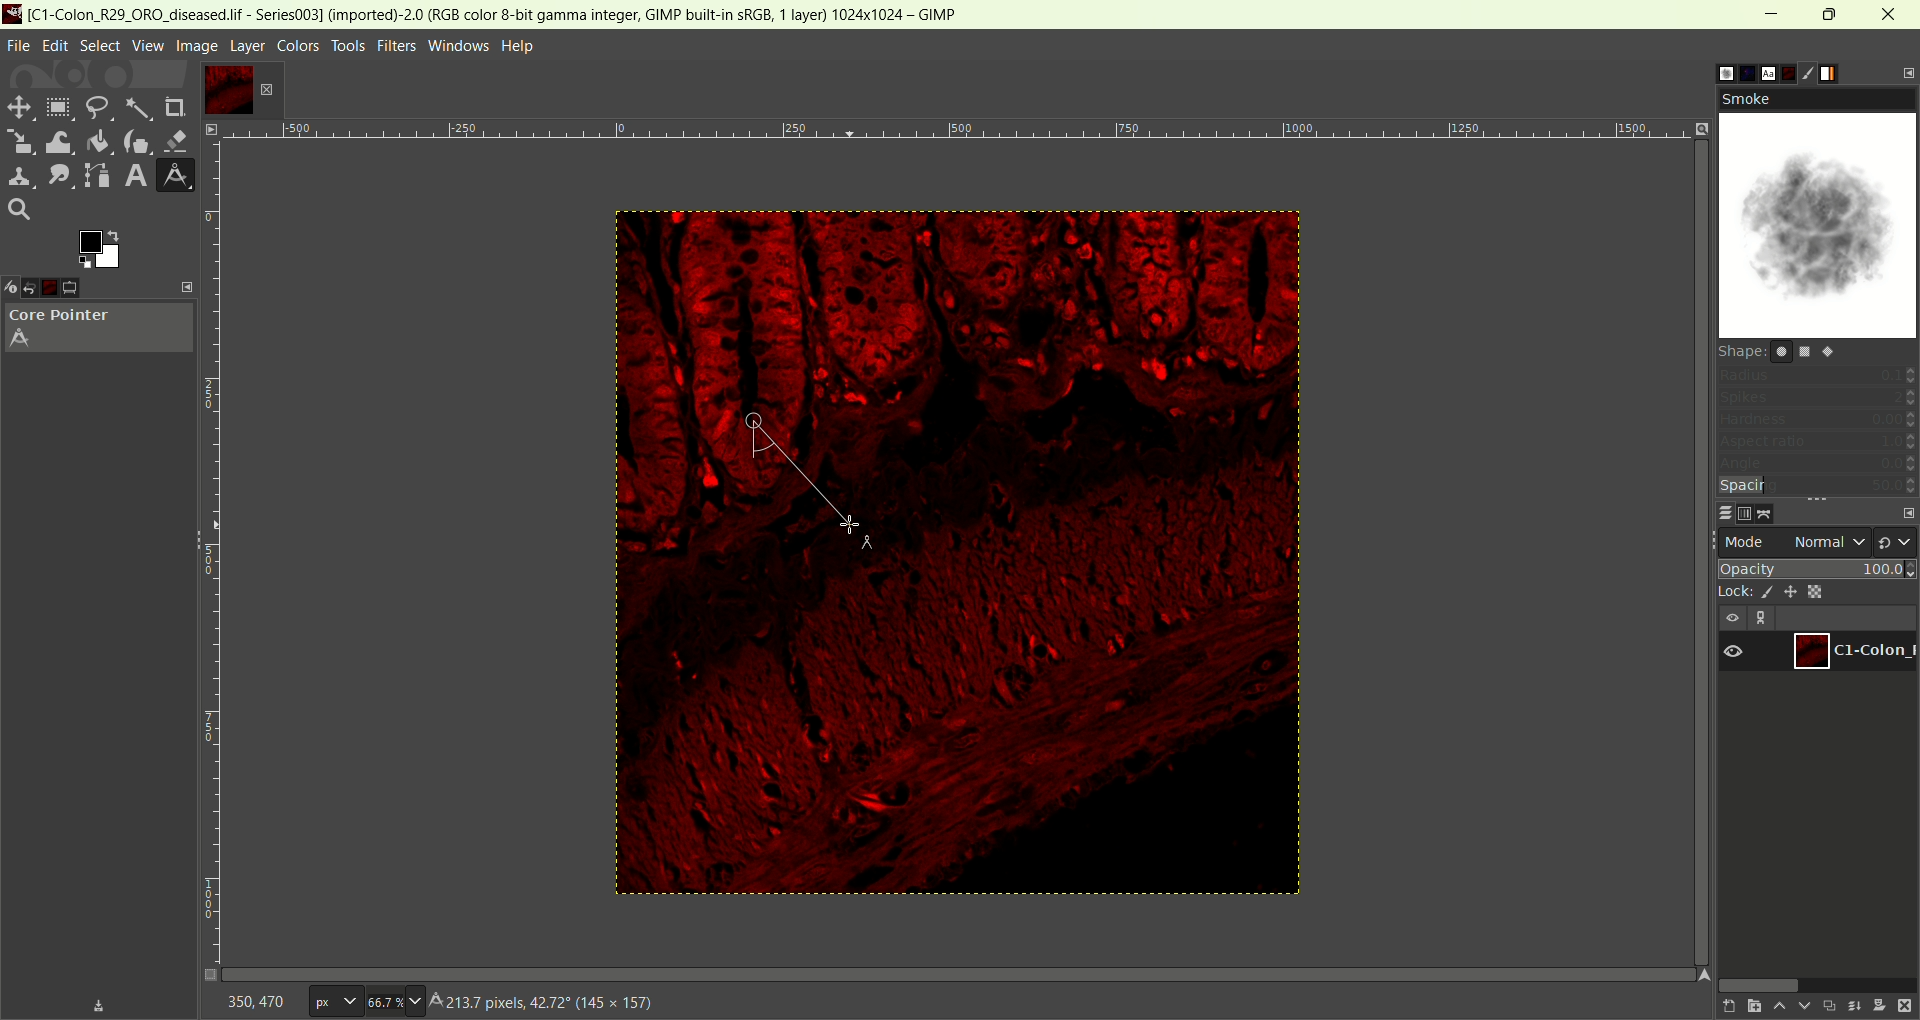 The image size is (1920, 1020). I want to click on view, so click(147, 45).